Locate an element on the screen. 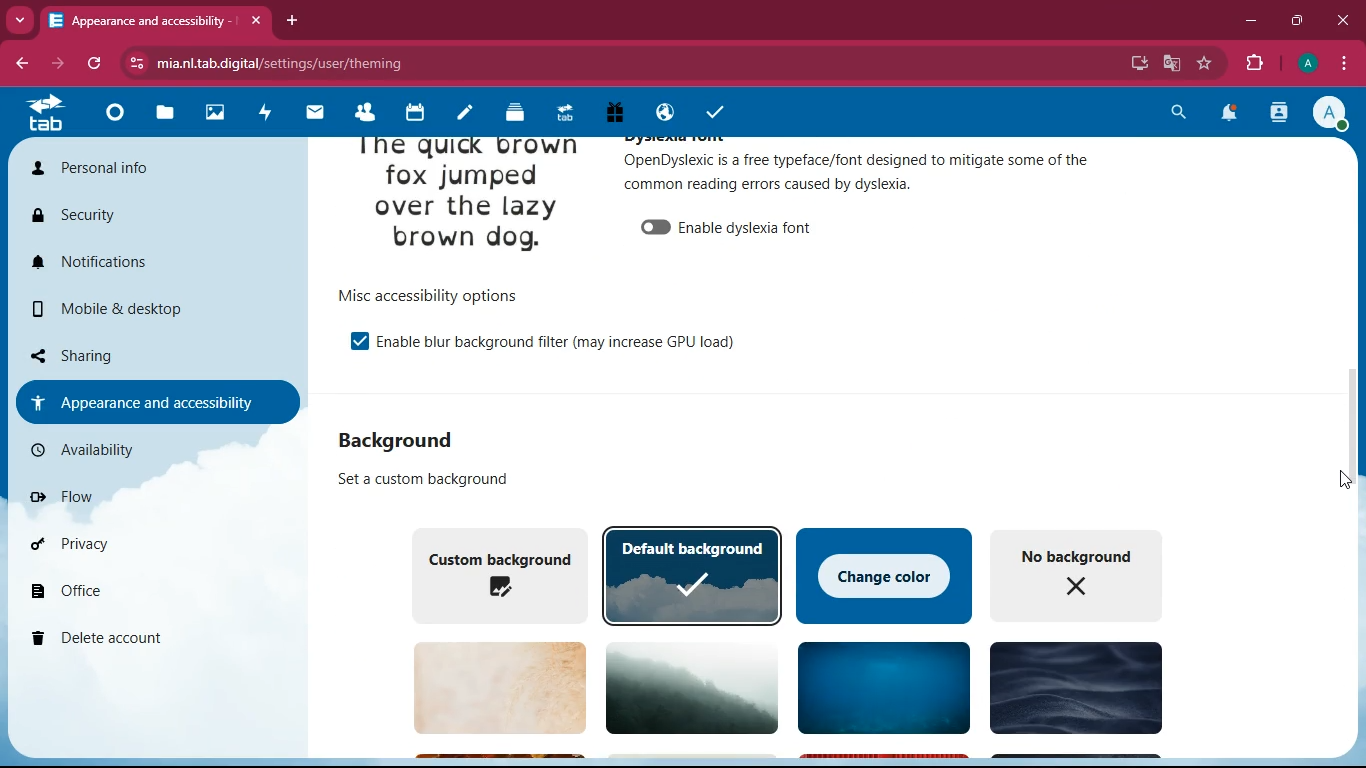  custom background is located at coordinates (493, 573).